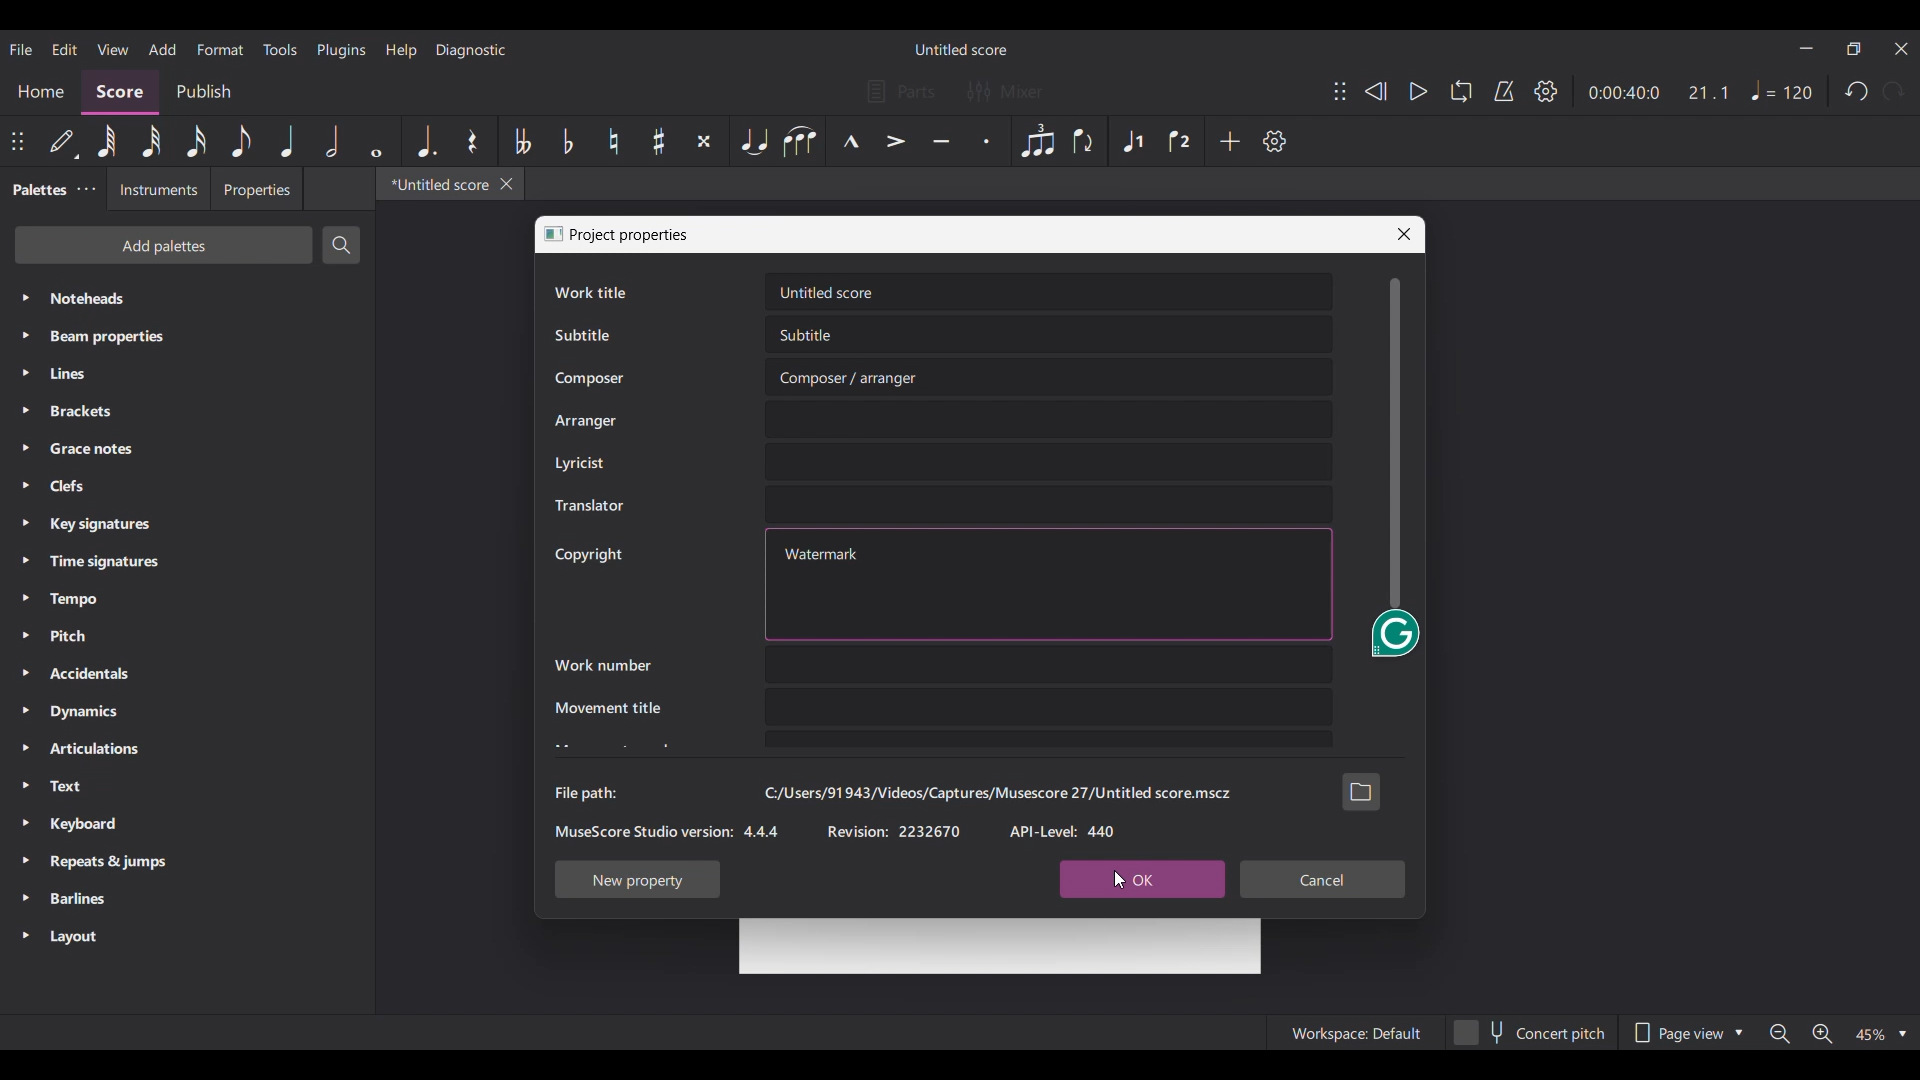 This screenshot has width=1920, height=1080. I want to click on Text box for Arranger, so click(1049, 419).